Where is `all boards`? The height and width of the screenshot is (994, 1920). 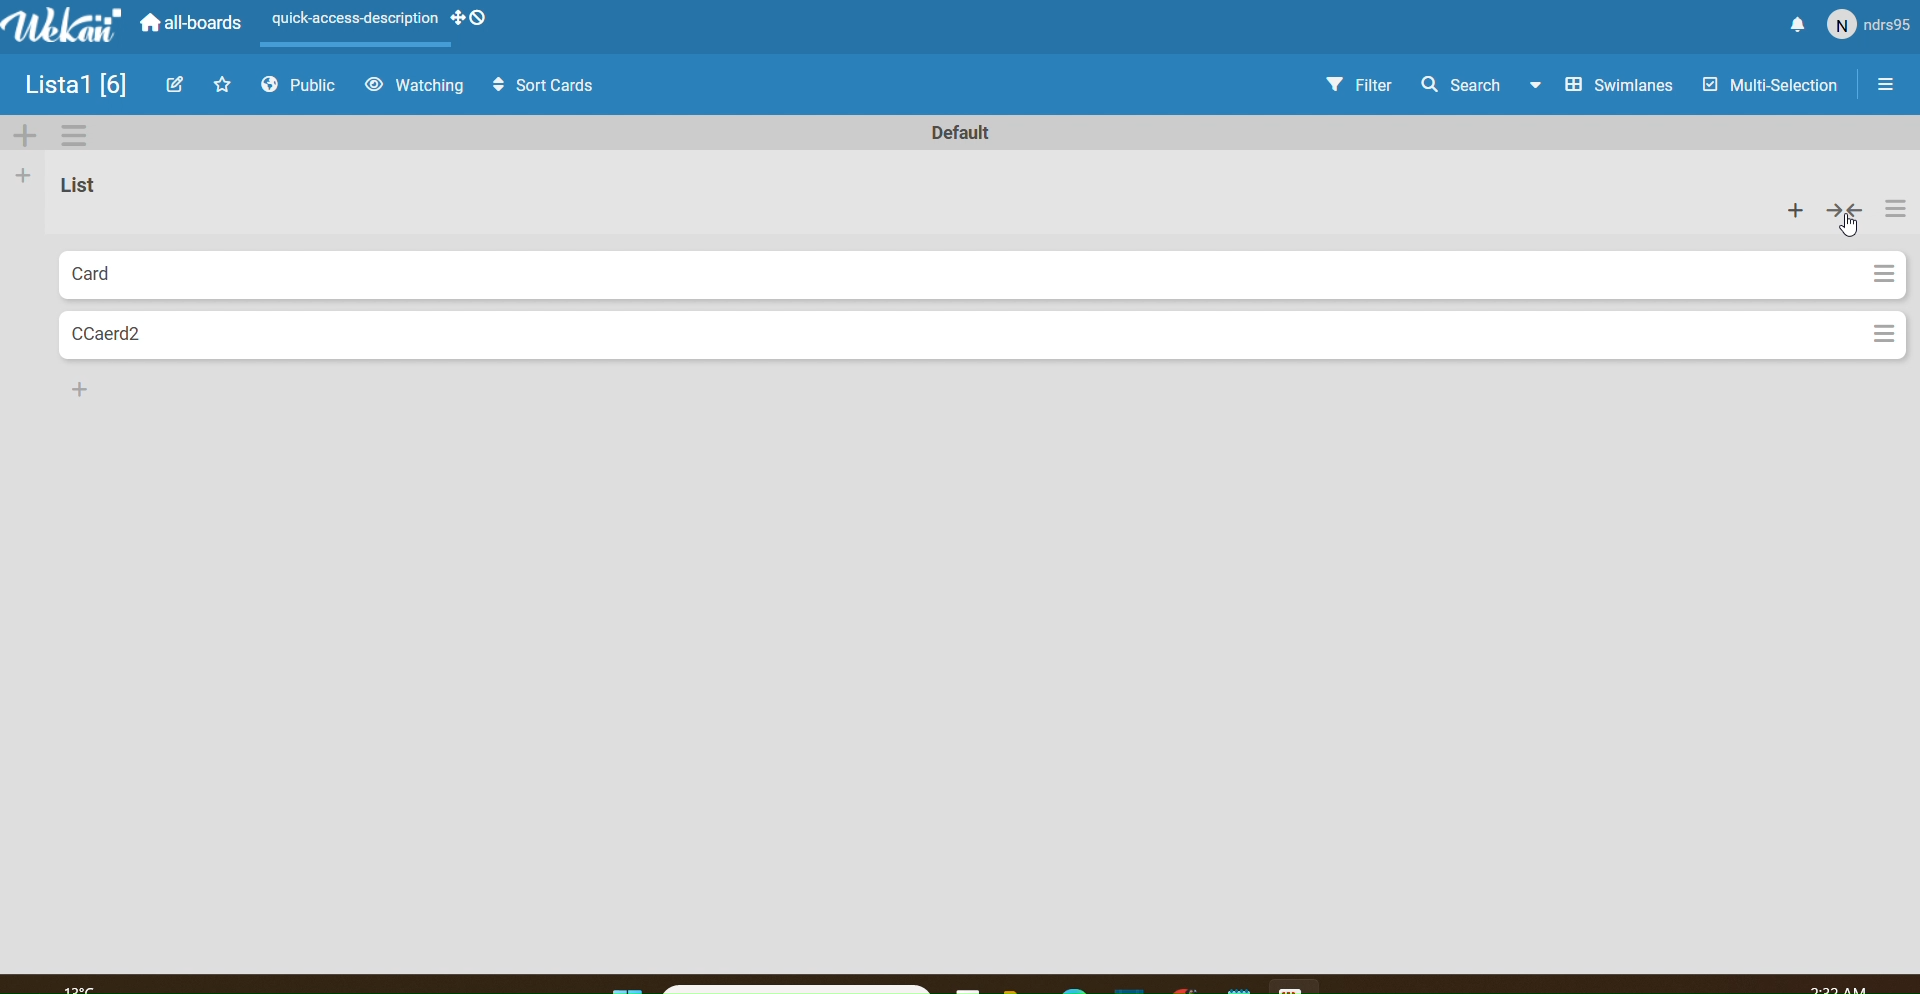
all boards is located at coordinates (187, 24).